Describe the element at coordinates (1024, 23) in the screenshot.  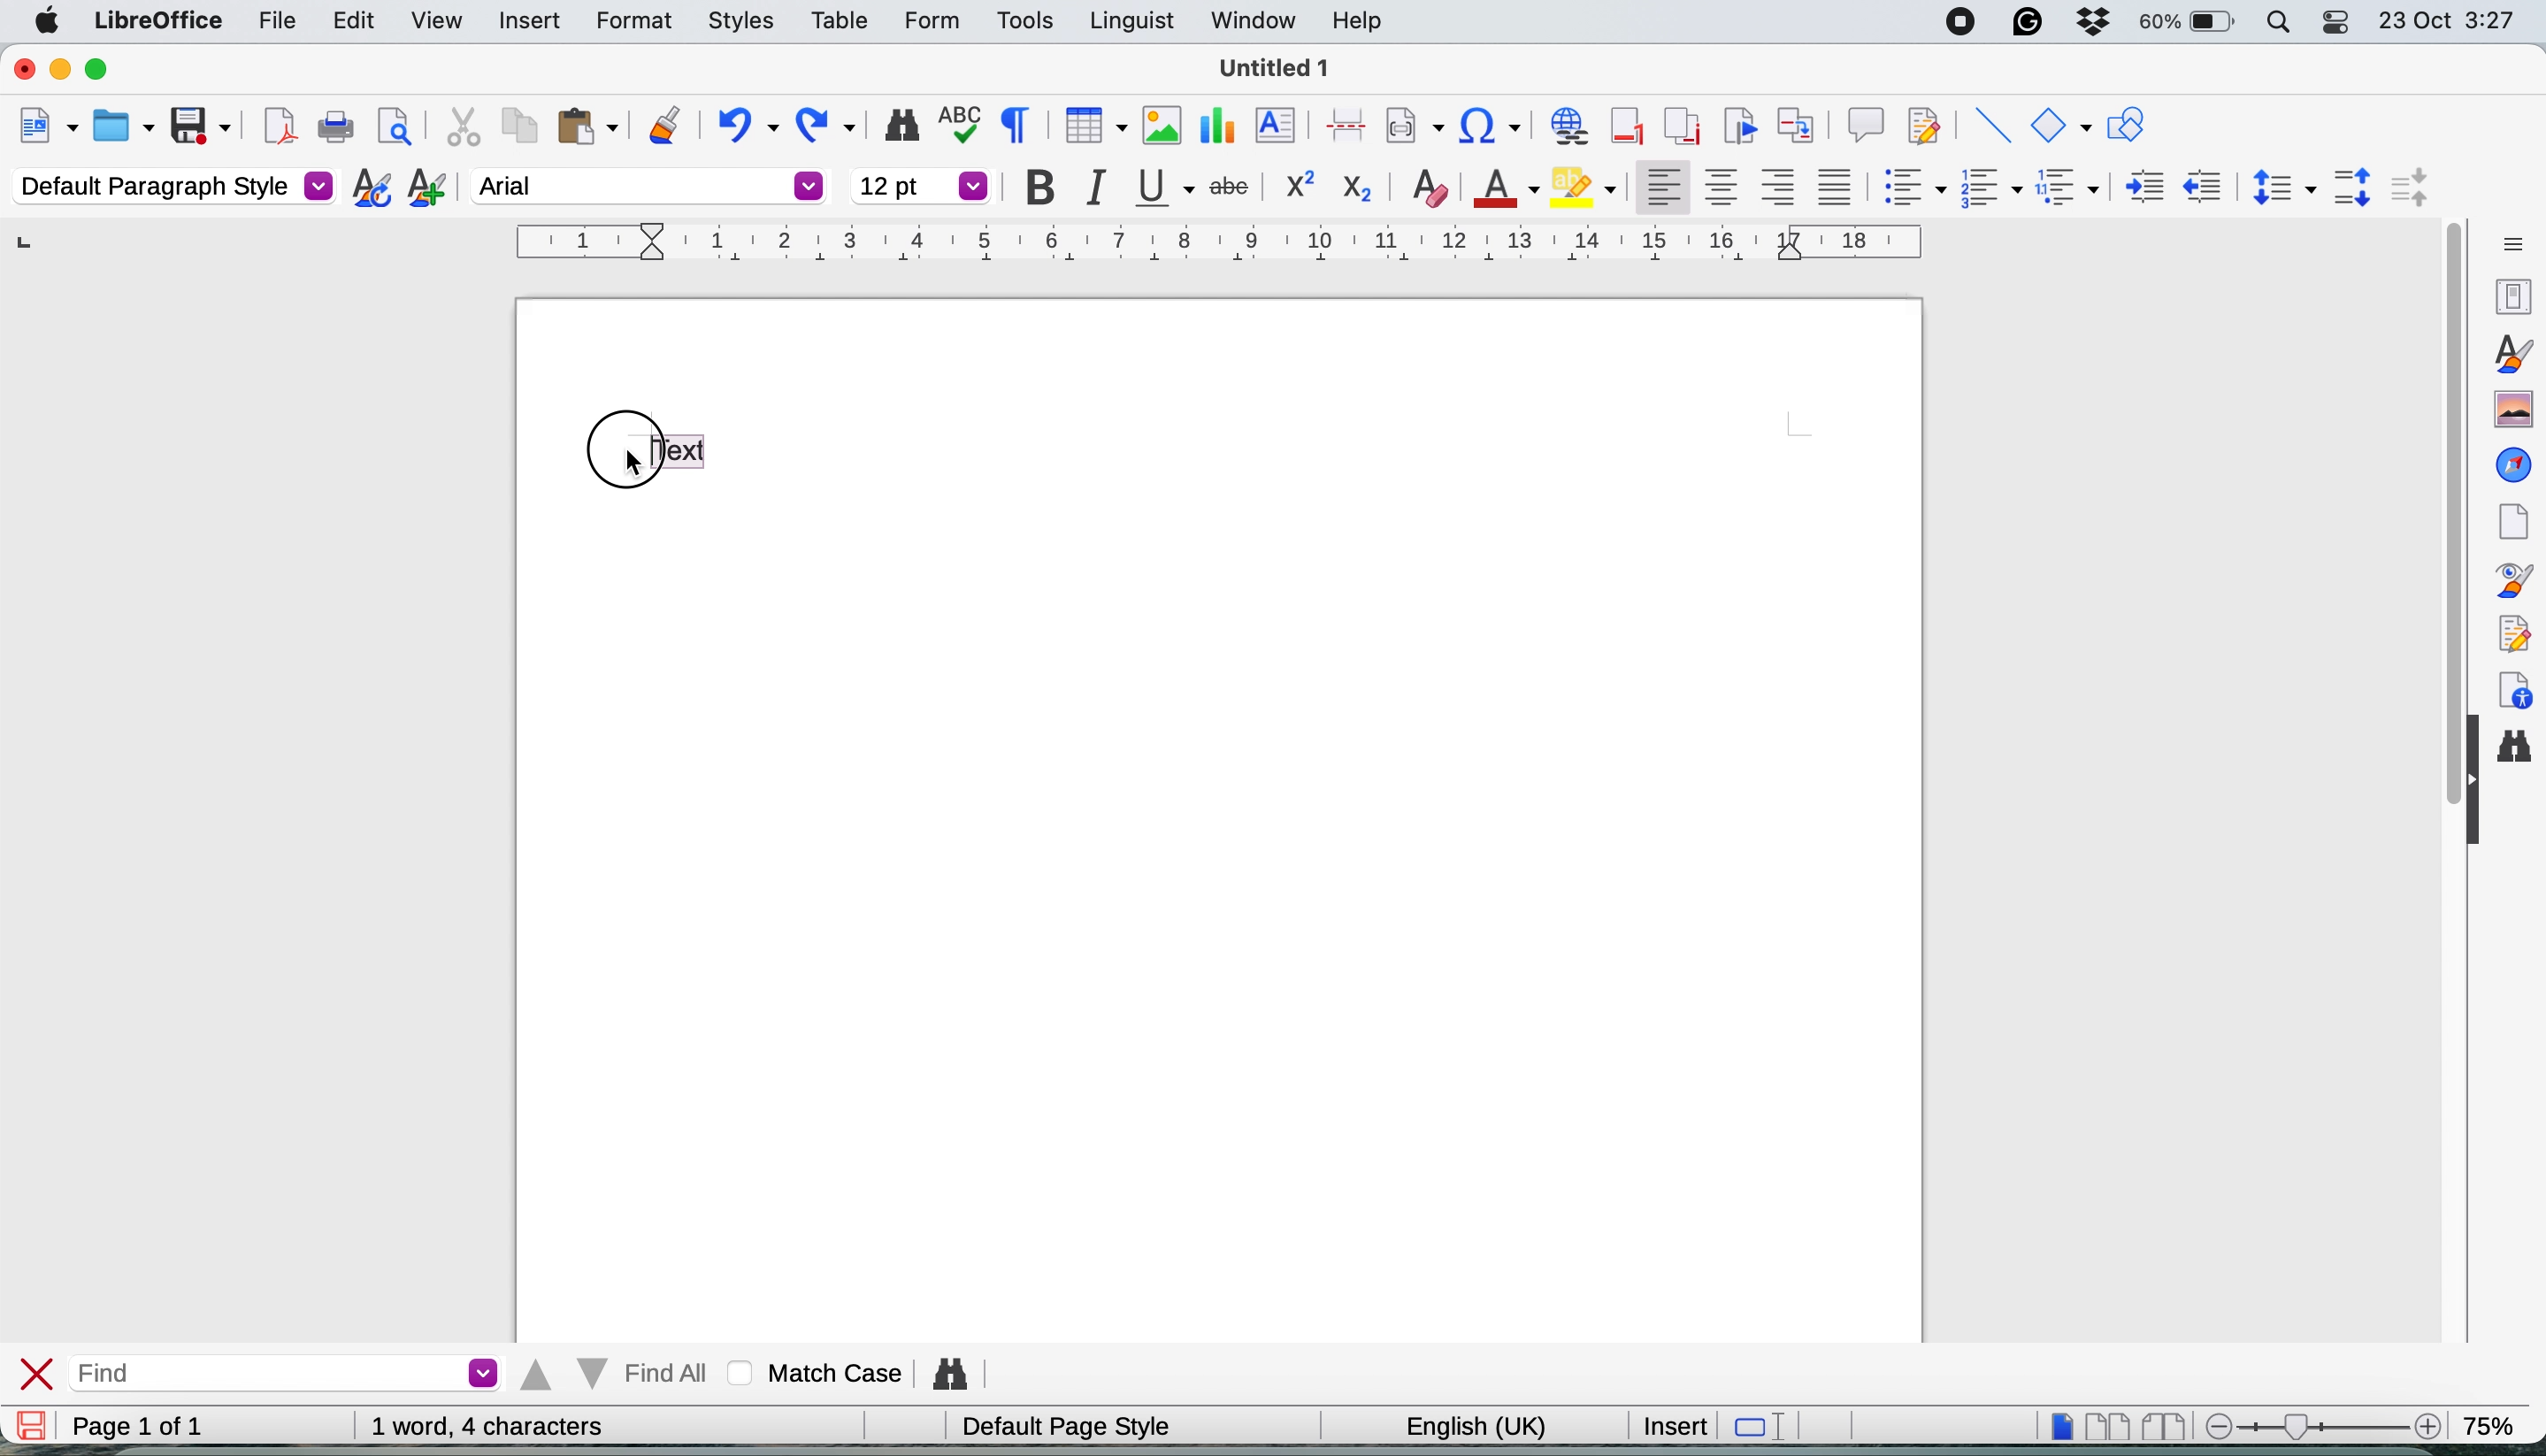
I see `tools` at that location.